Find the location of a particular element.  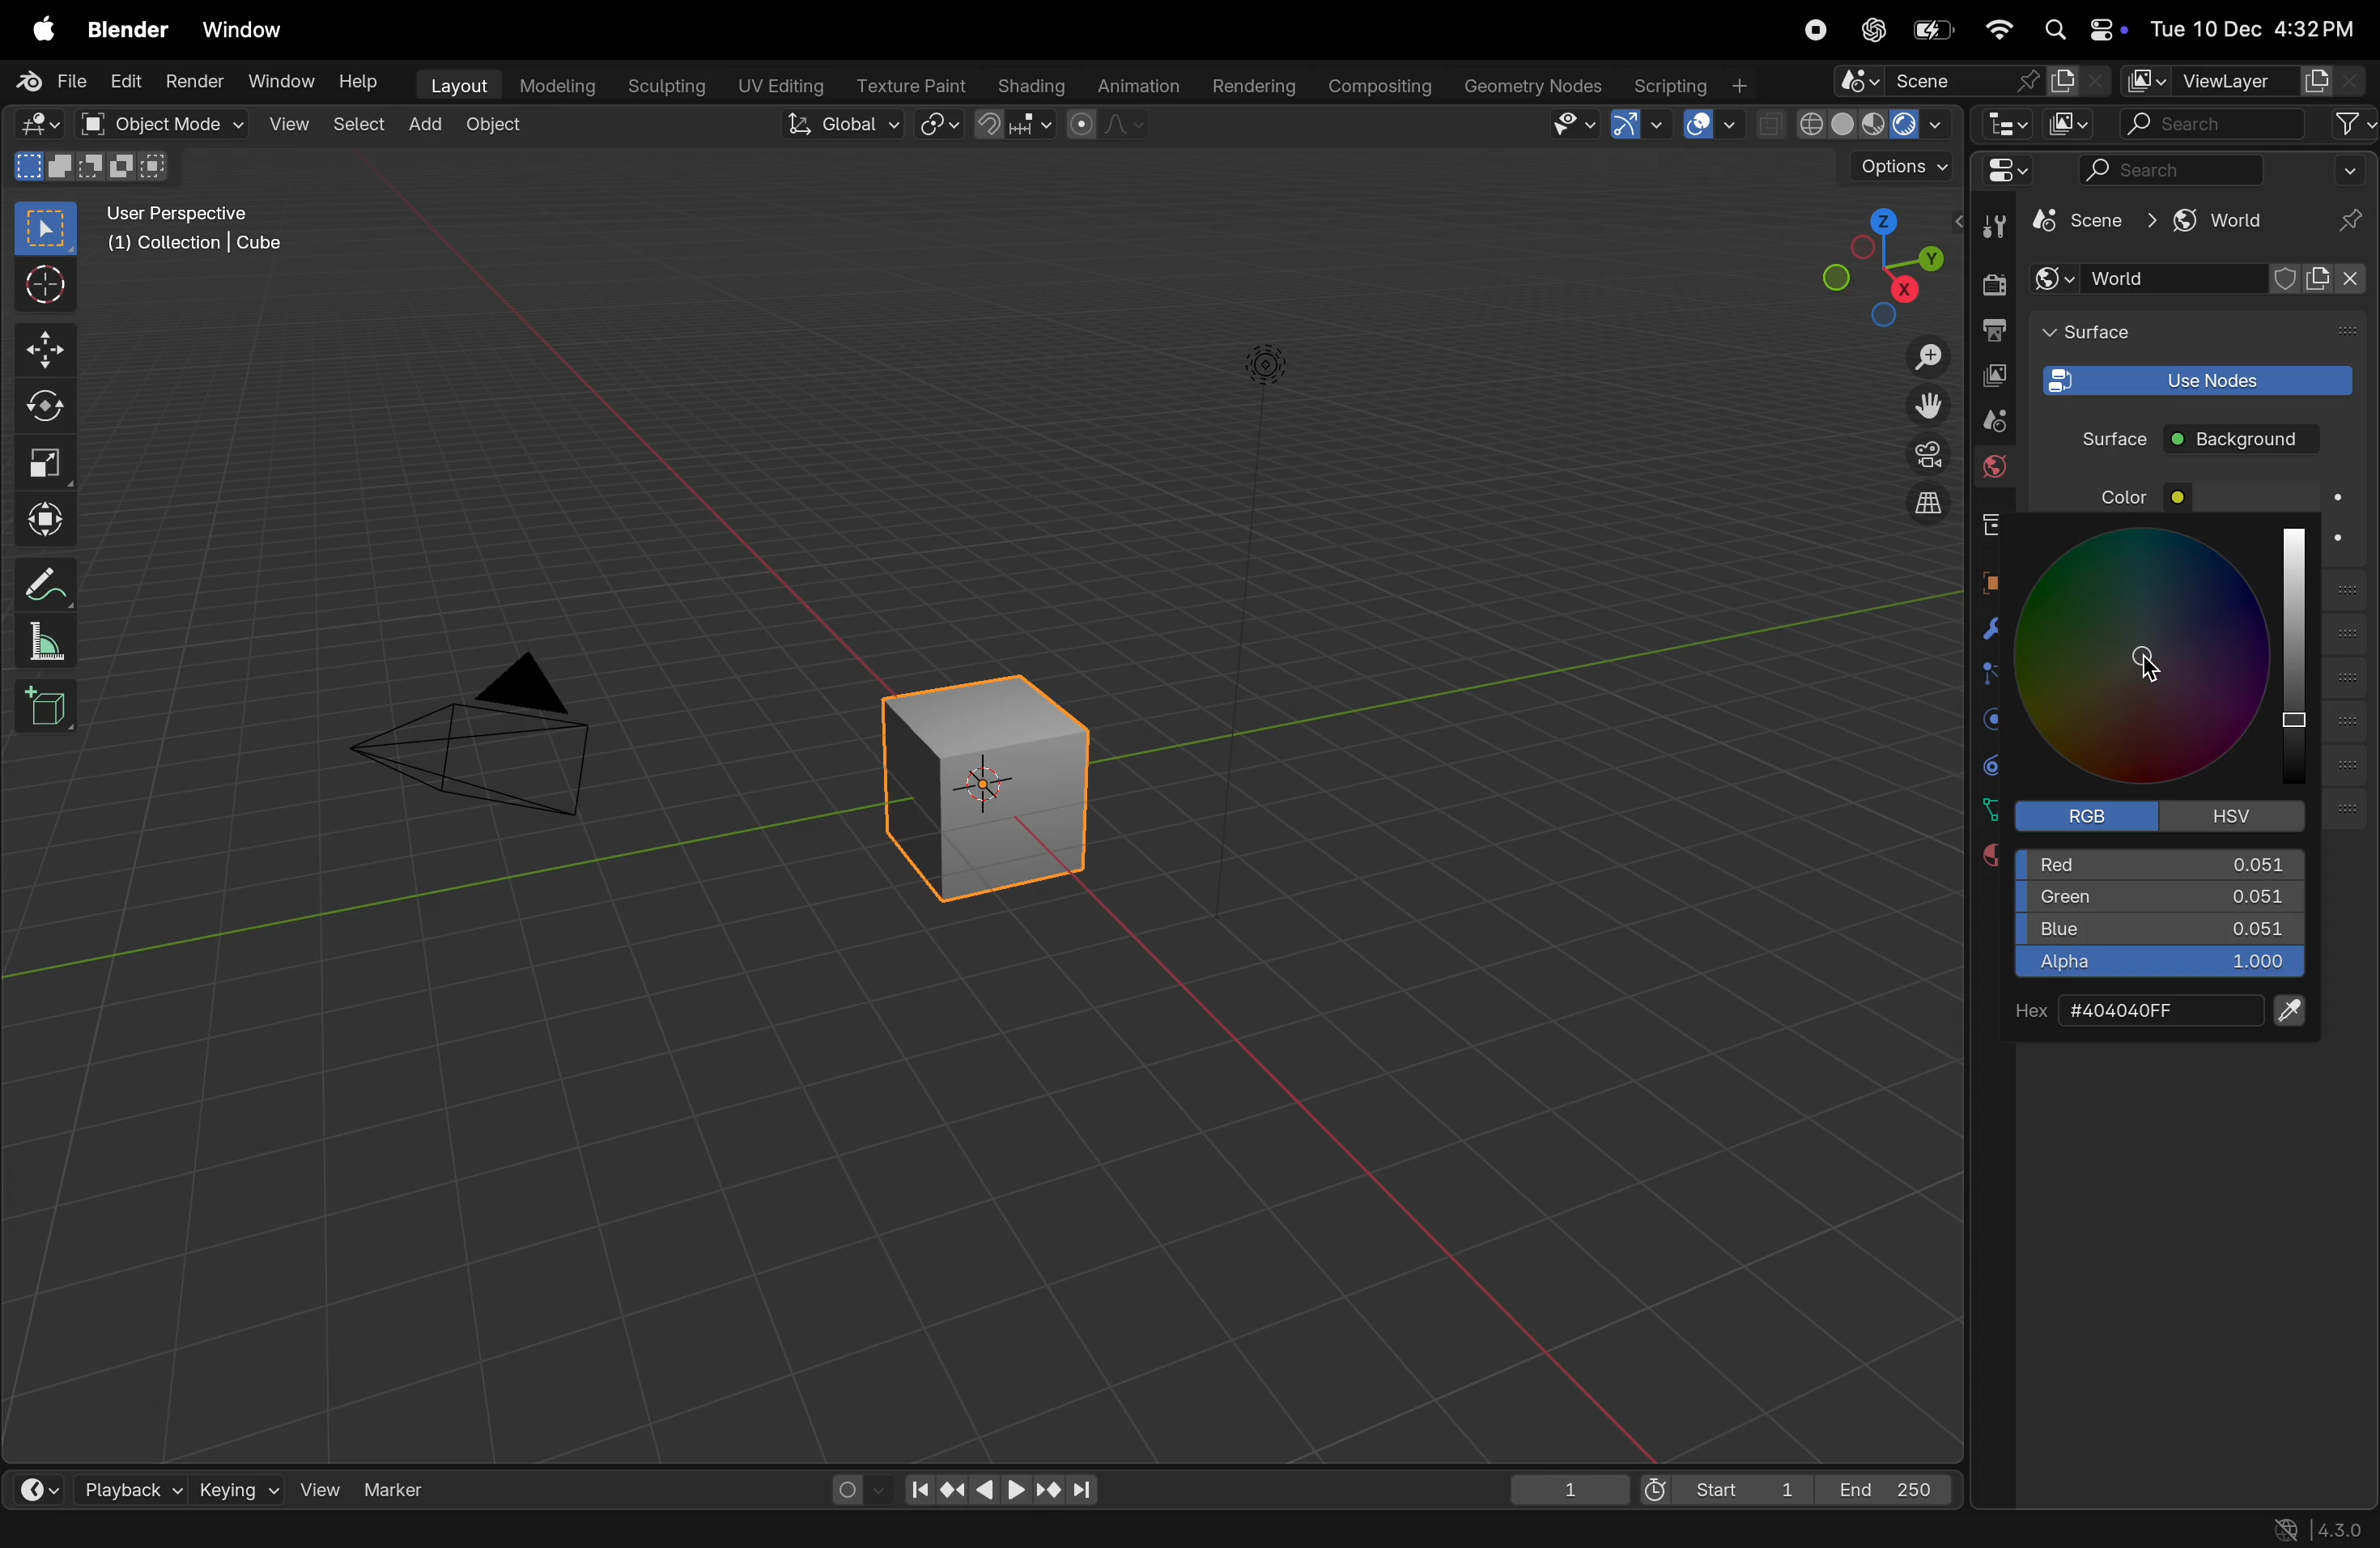

start is located at coordinates (1727, 1484).